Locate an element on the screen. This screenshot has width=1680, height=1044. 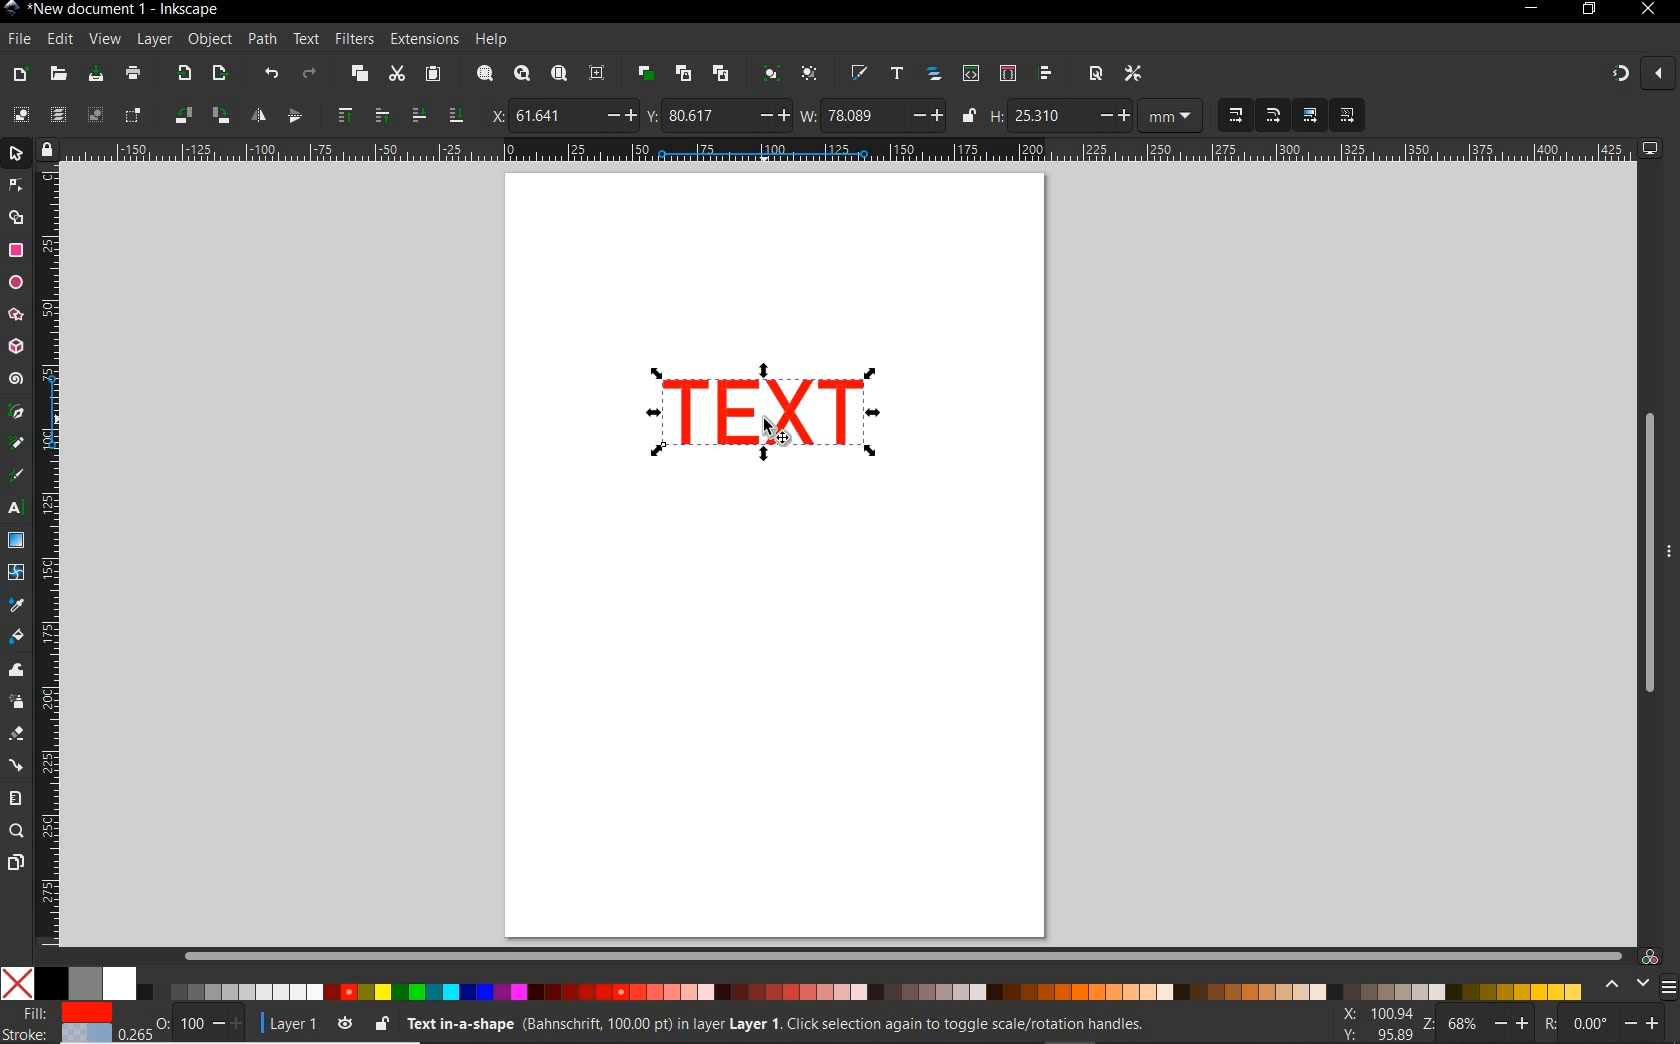
redo is located at coordinates (309, 73).